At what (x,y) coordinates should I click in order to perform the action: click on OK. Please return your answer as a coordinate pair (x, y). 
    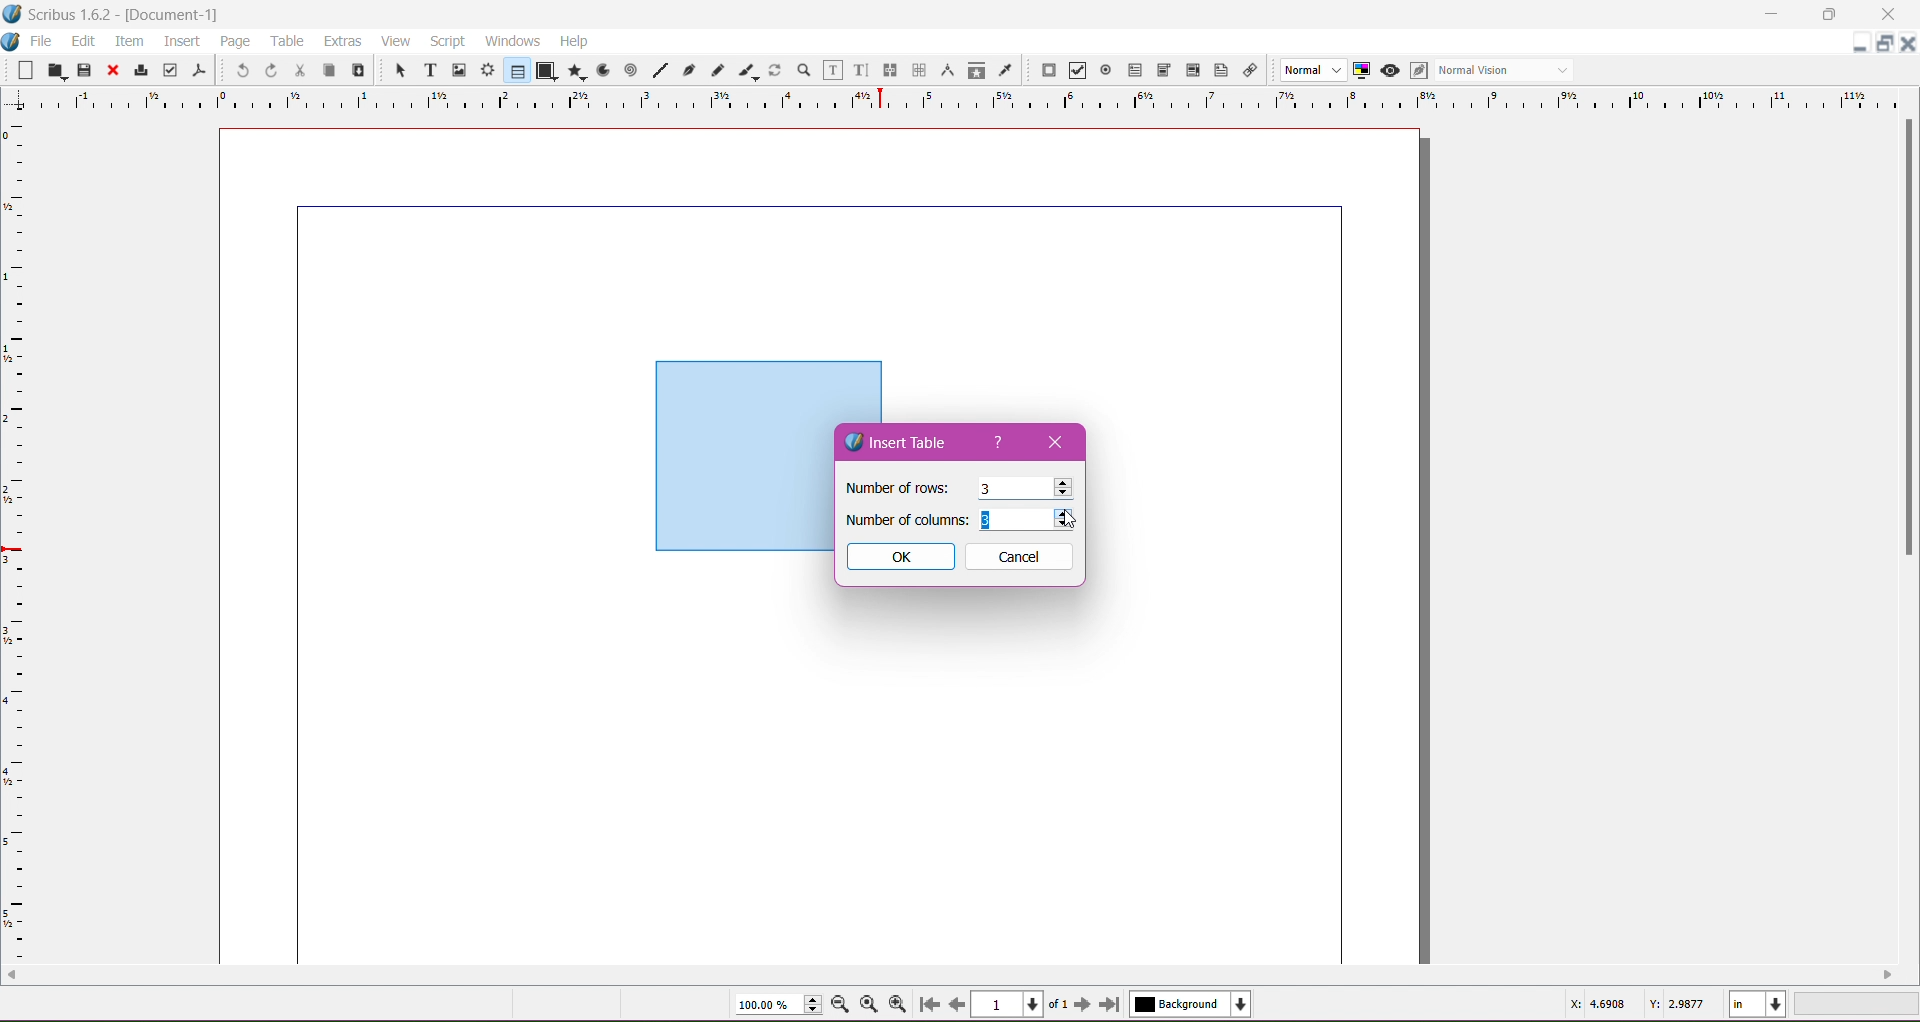
    Looking at the image, I should click on (899, 557).